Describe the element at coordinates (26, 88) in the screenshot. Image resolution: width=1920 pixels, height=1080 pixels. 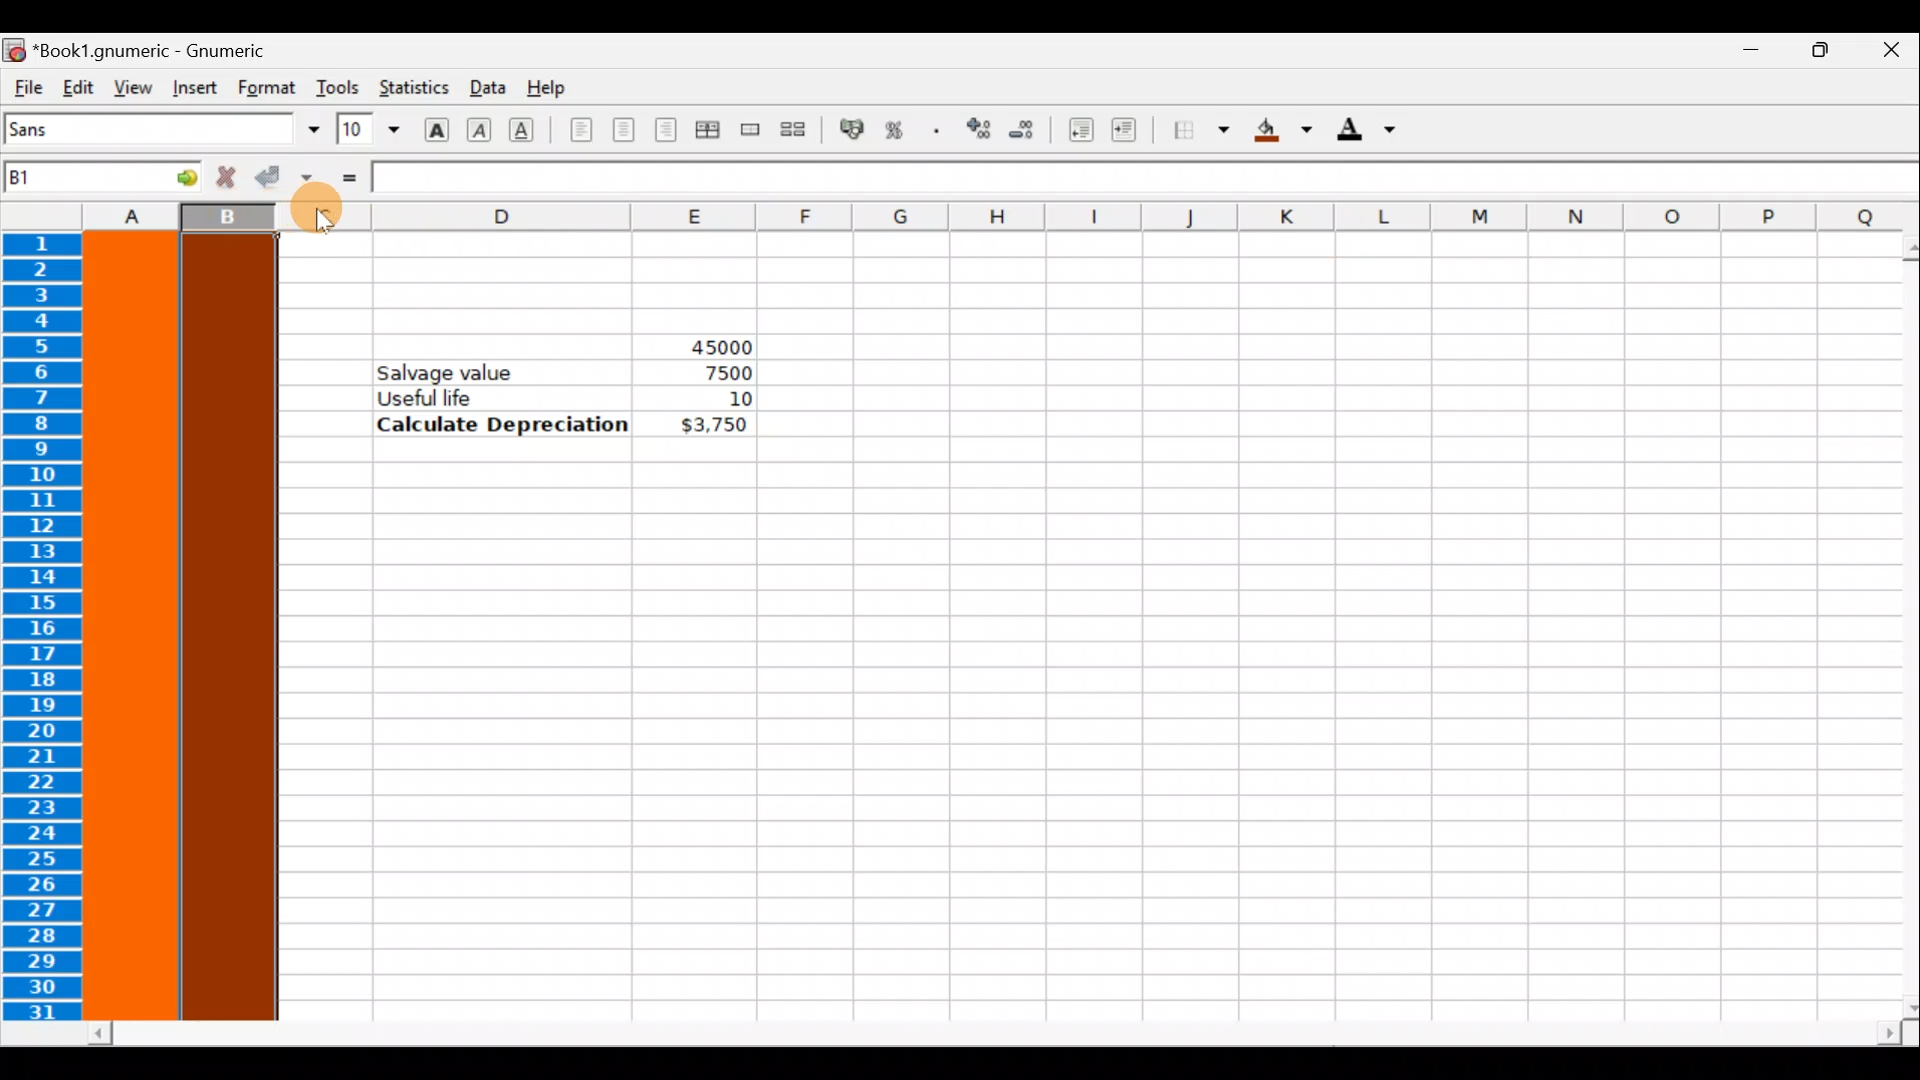
I see `File` at that location.